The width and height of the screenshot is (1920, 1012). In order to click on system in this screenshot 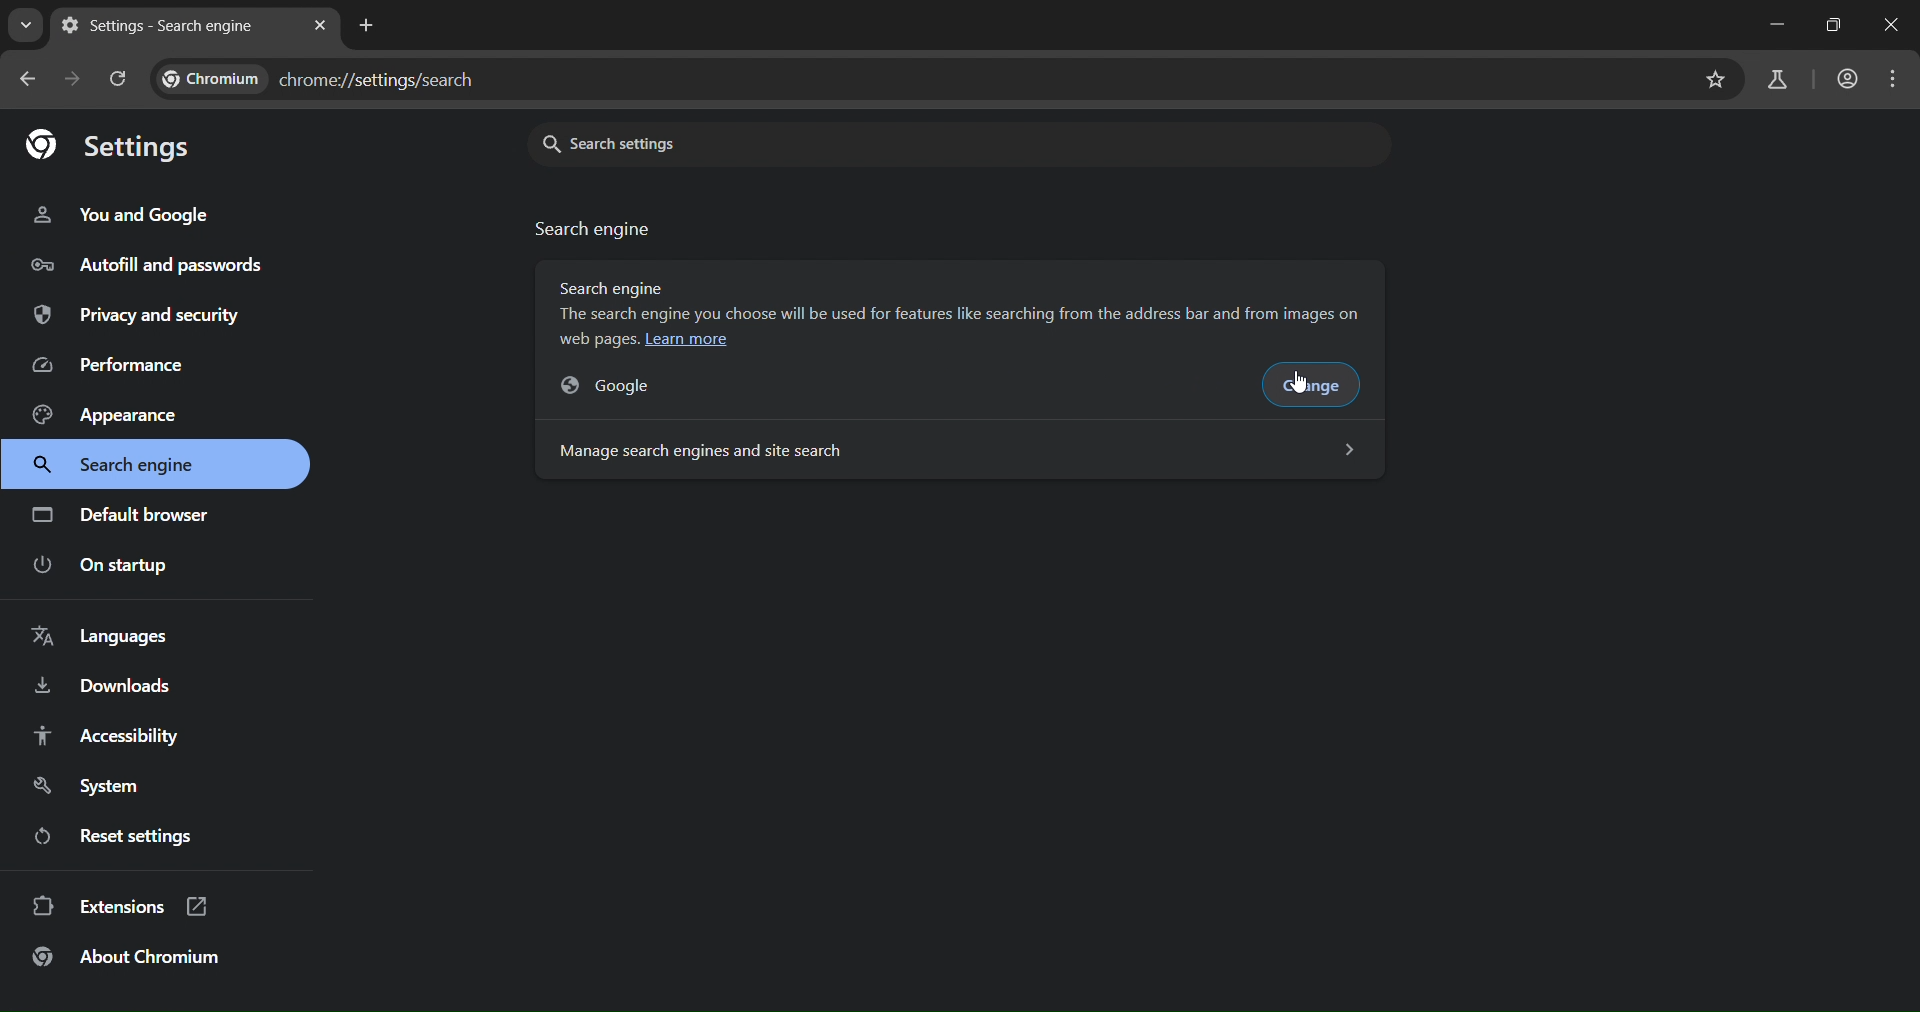, I will do `click(100, 785)`.